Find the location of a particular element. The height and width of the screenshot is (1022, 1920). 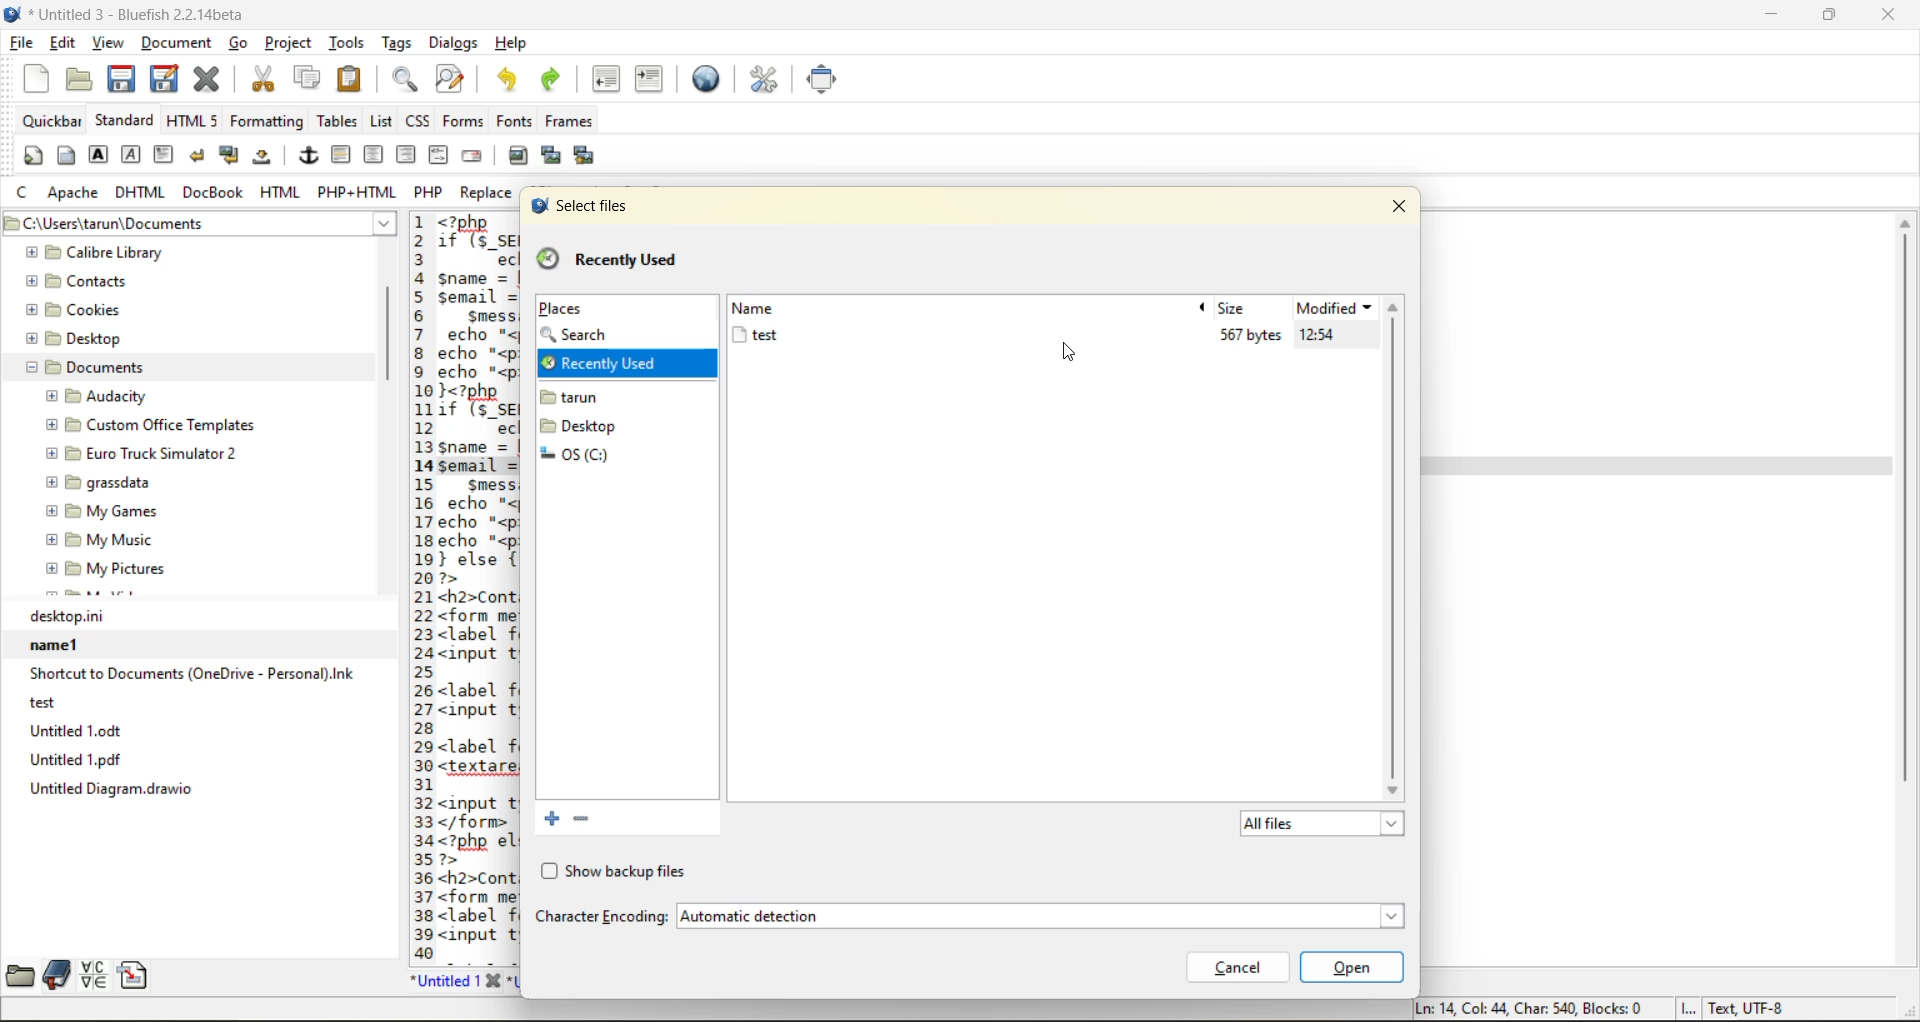

add current folder to bookmark is located at coordinates (549, 817).